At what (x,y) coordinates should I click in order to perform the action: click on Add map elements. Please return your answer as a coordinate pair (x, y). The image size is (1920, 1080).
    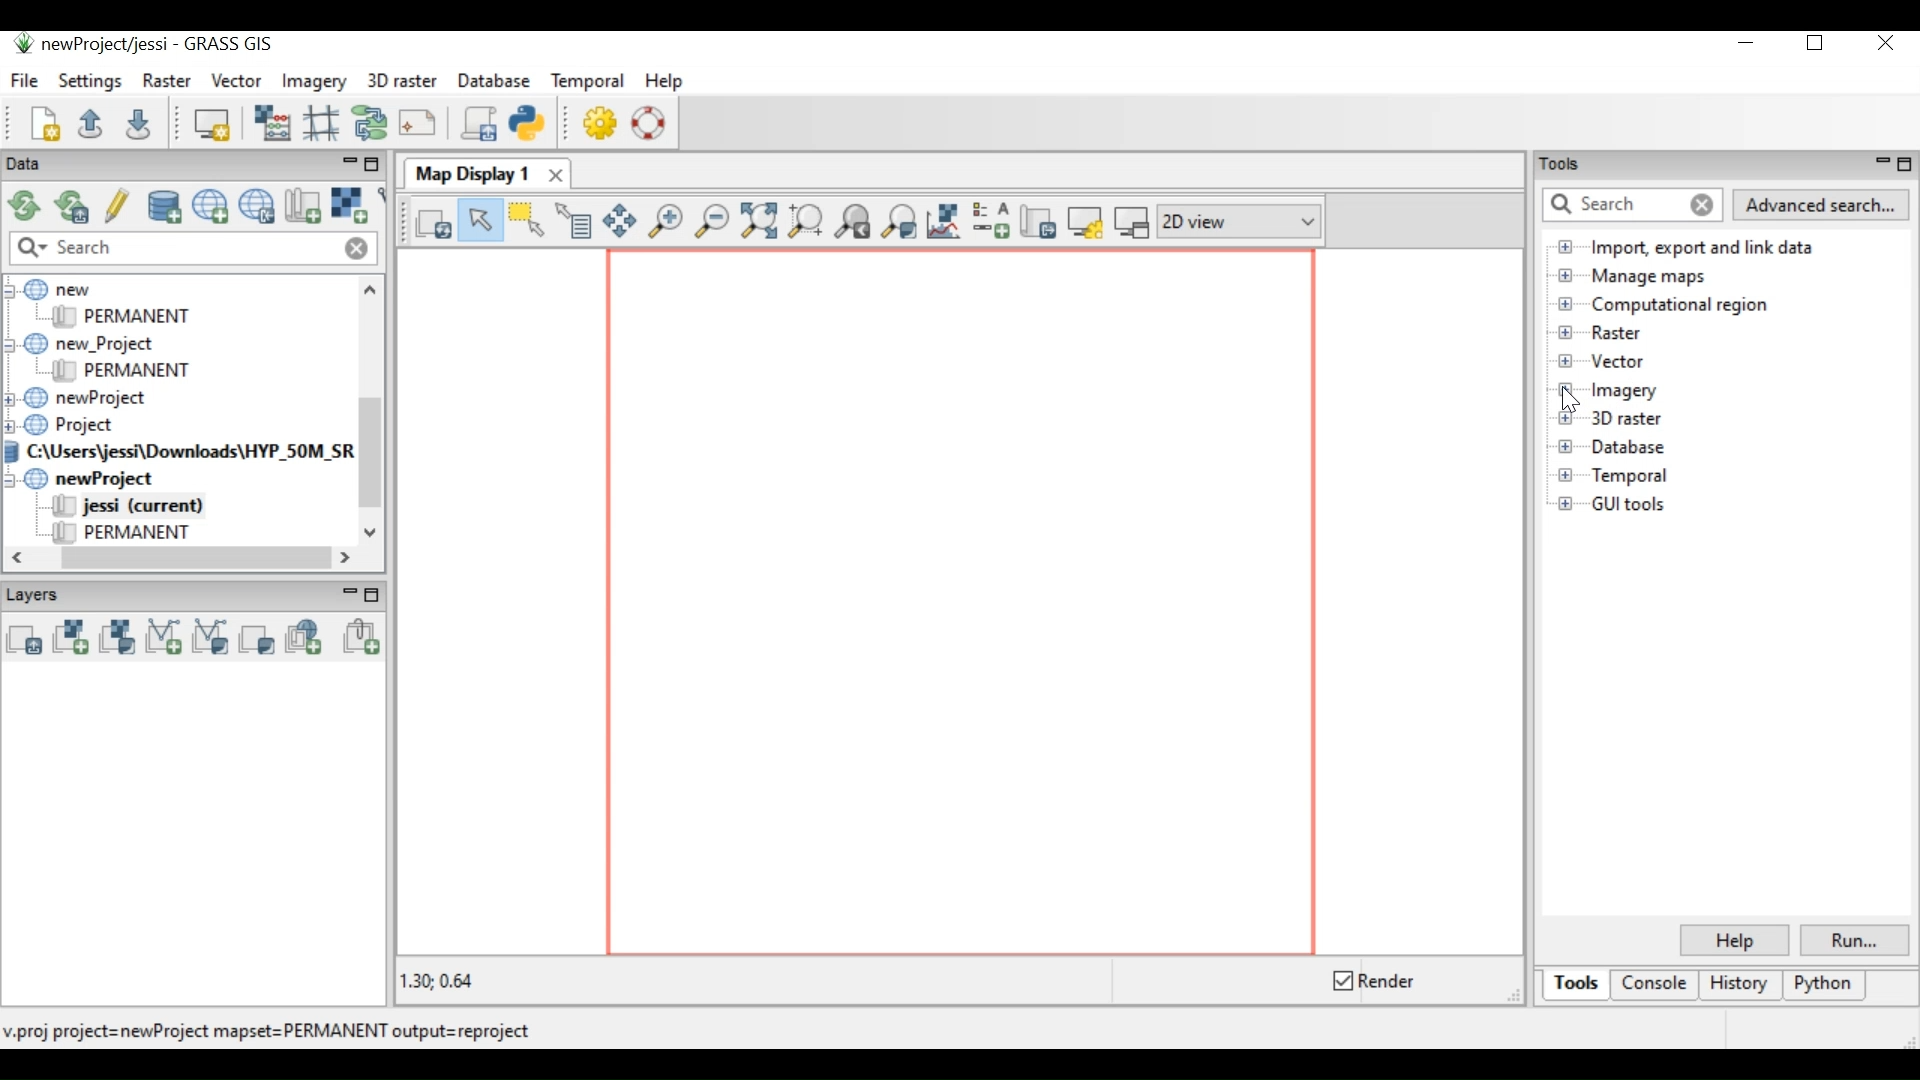
    Looking at the image, I should click on (993, 222).